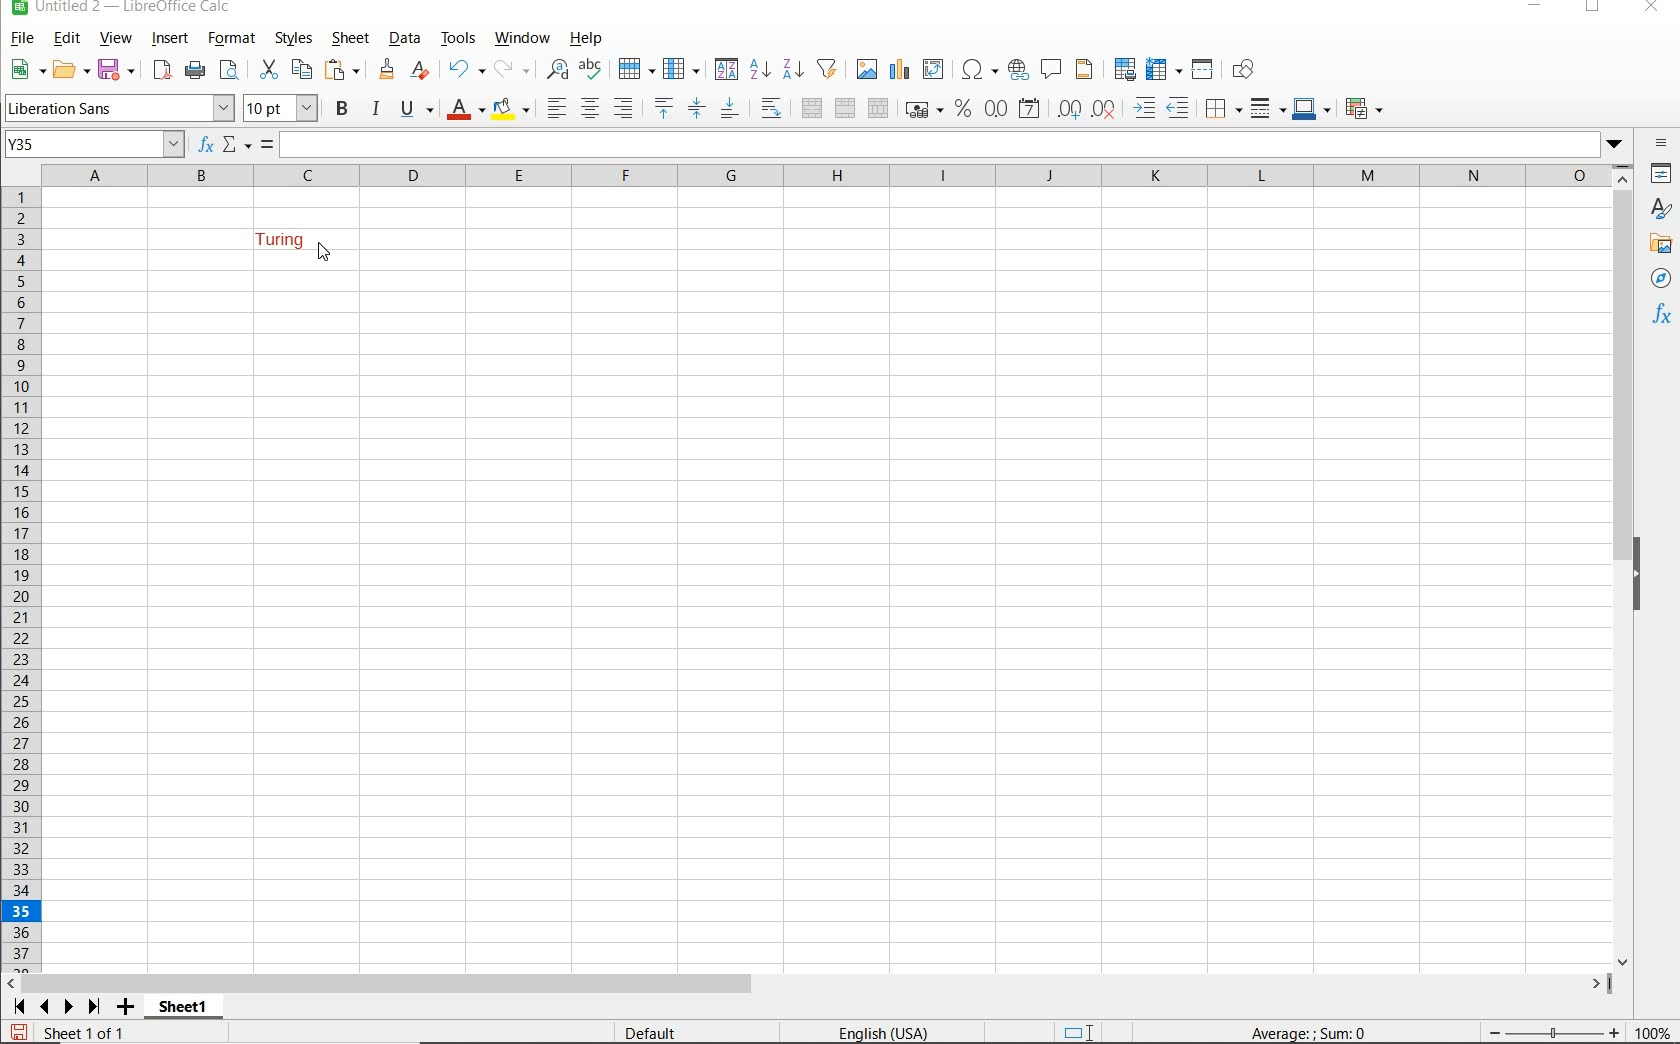 Image resolution: width=1680 pixels, height=1044 pixels. What do you see at coordinates (1202, 72) in the screenshot?
I see `SPLIT WINDOW` at bounding box center [1202, 72].